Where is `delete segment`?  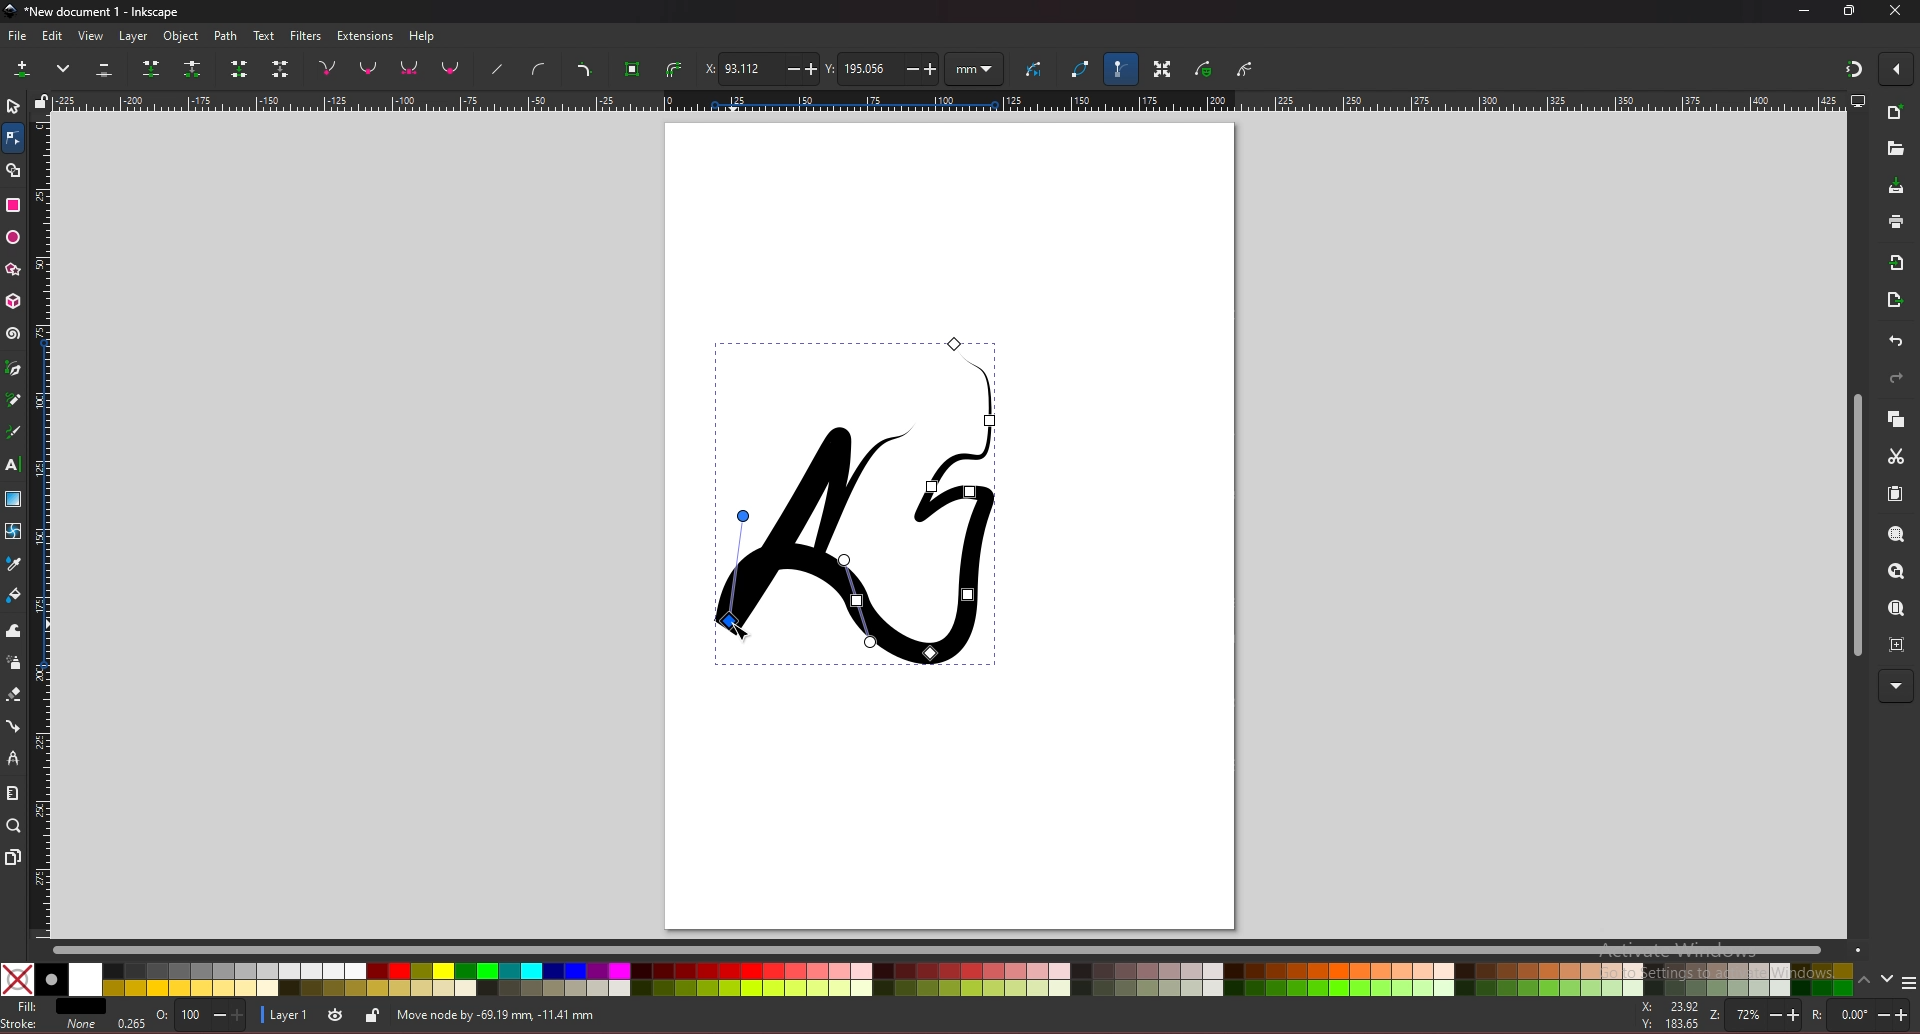 delete segment is located at coordinates (281, 68).